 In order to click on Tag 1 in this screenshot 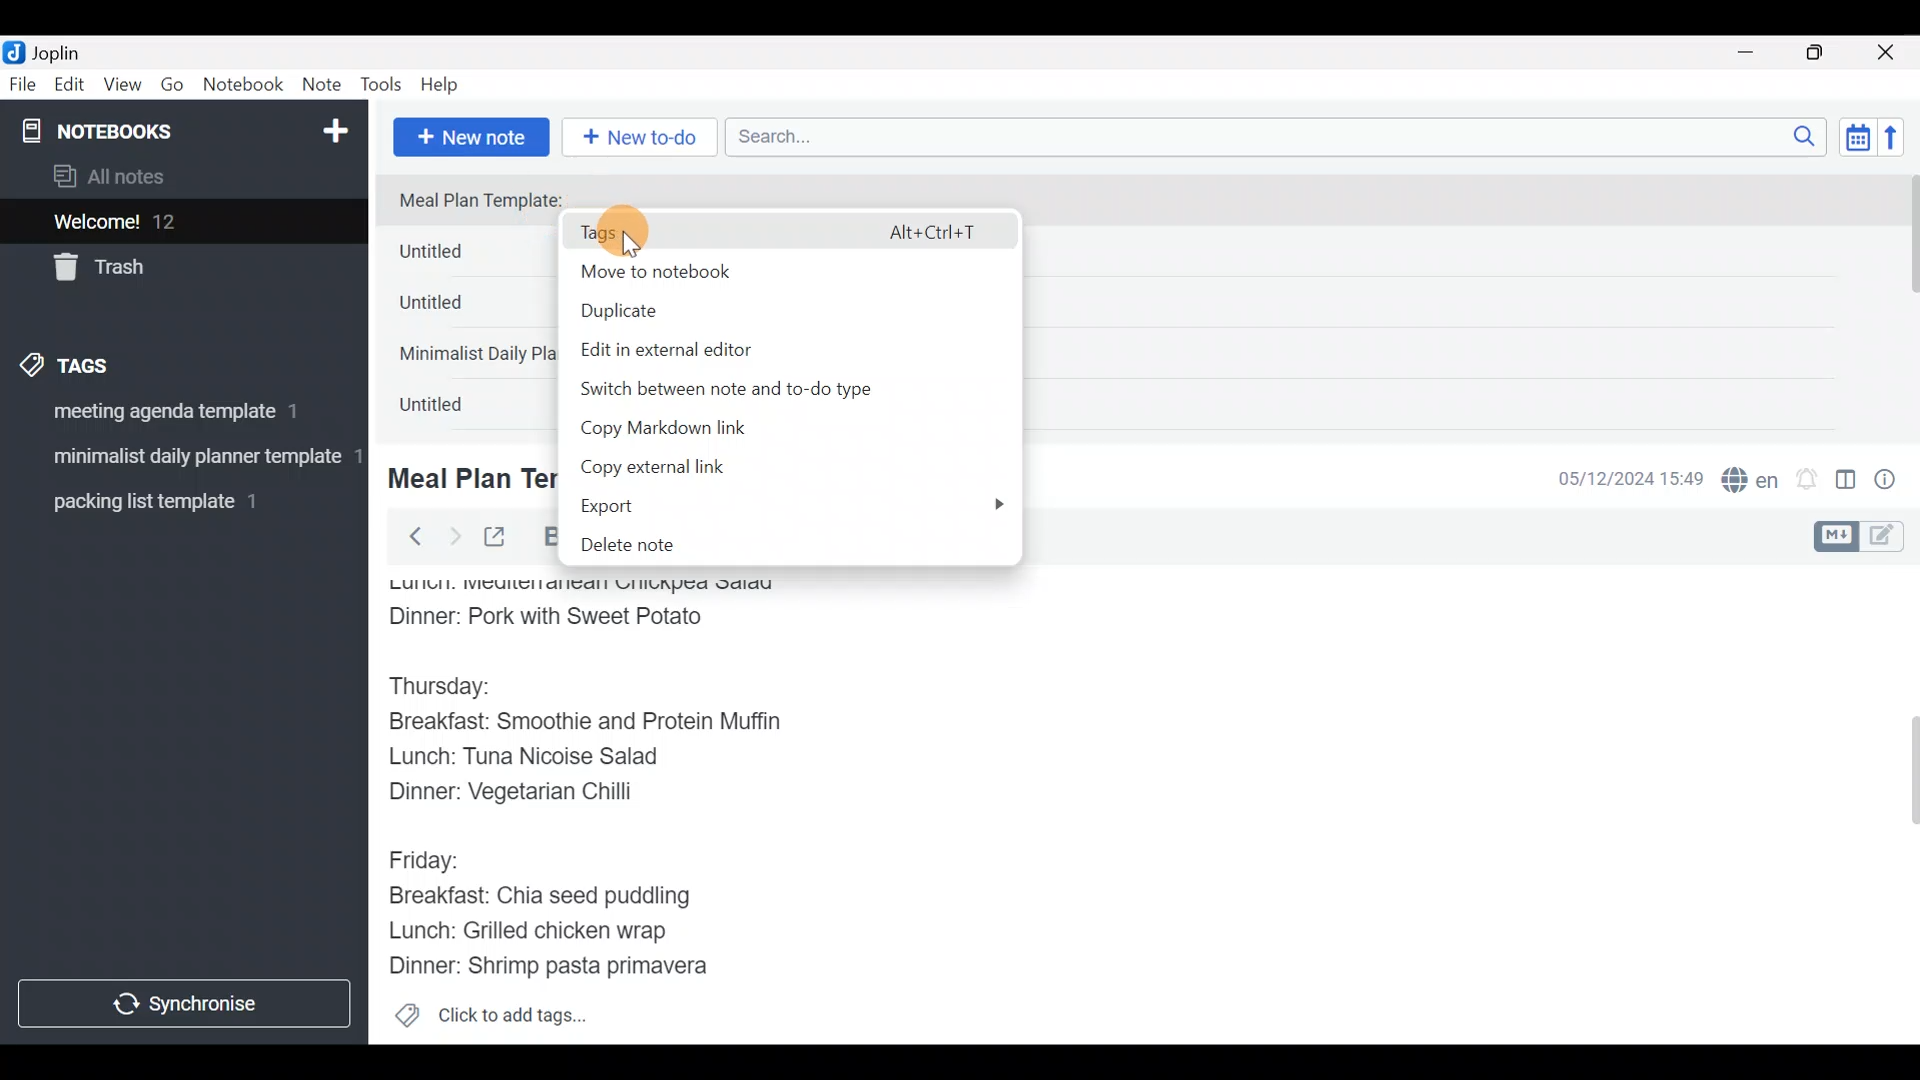, I will do `click(178, 417)`.